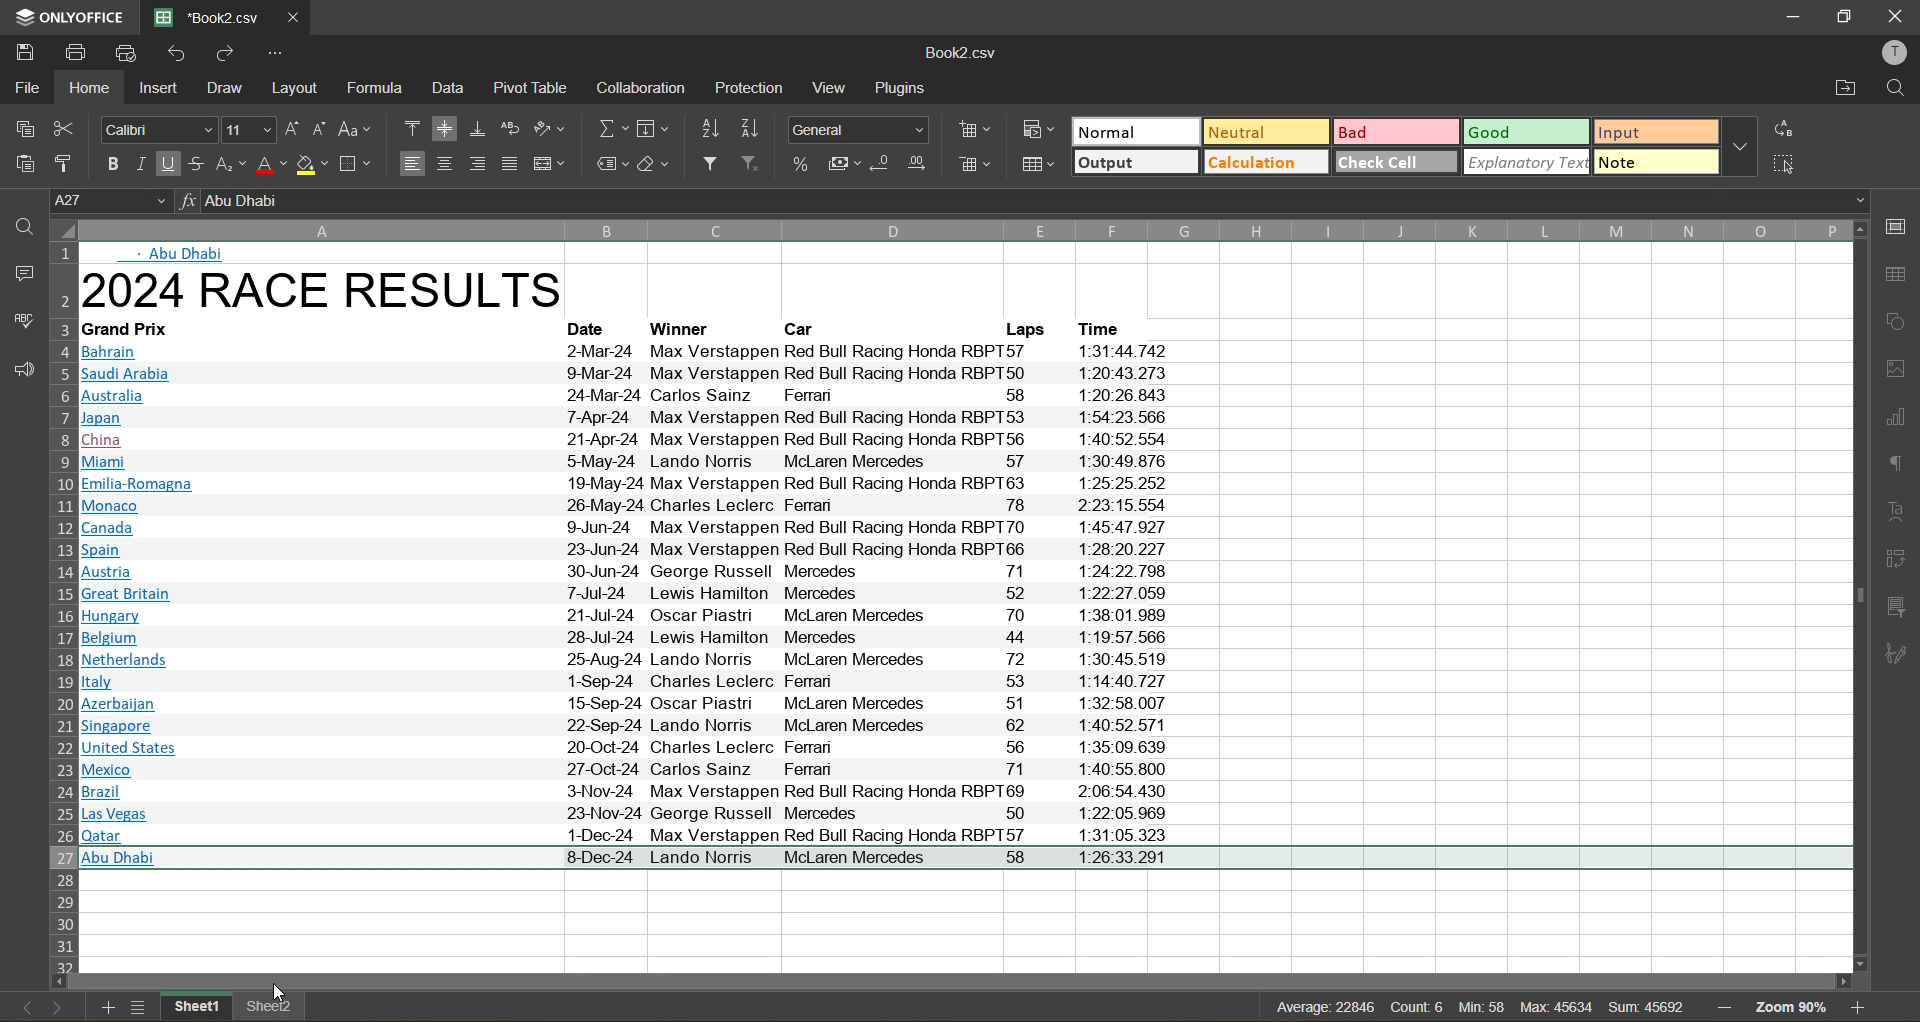 The width and height of the screenshot is (1920, 1022). I want to click on min, so click(1480, 1009).